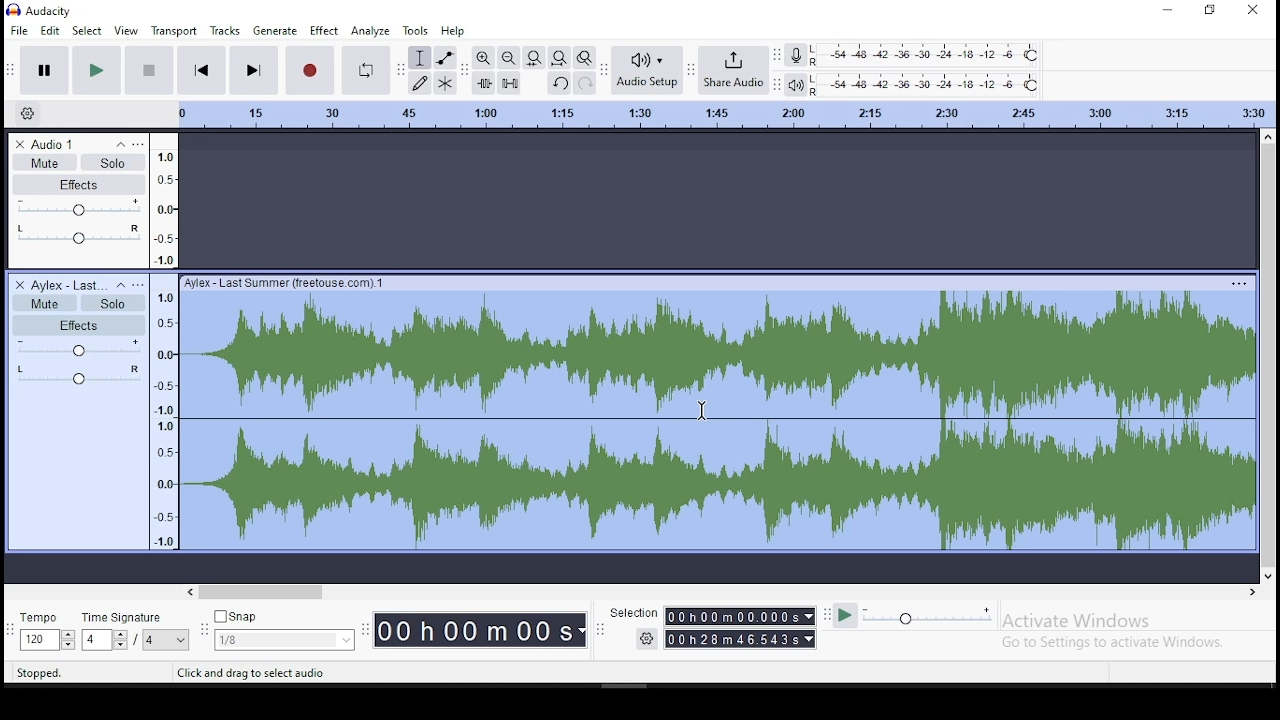 The width and height of the screenshot is (1280, 720). What do you see at coordinates (80, 210) in the screenshot?
I see `volume` at bounding box center [80, 210].